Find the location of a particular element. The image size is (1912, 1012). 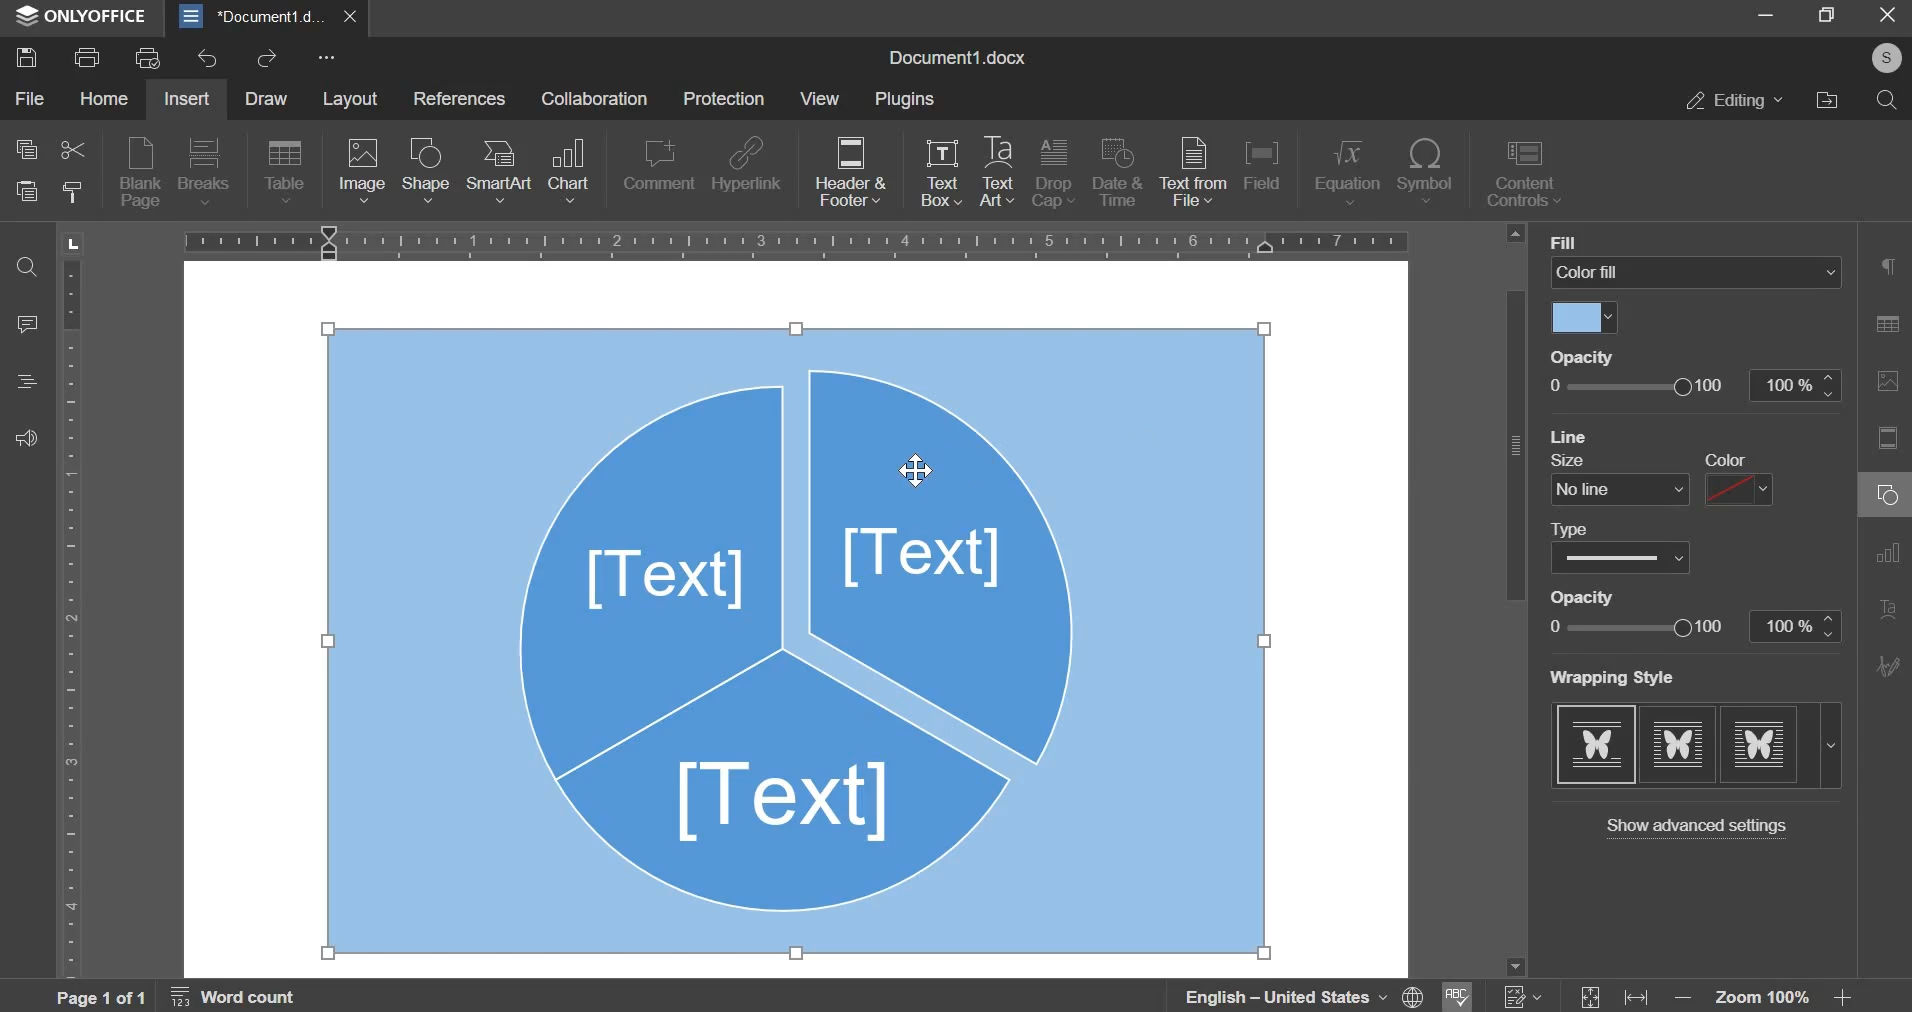

copy is located at coordinates (27, 153).